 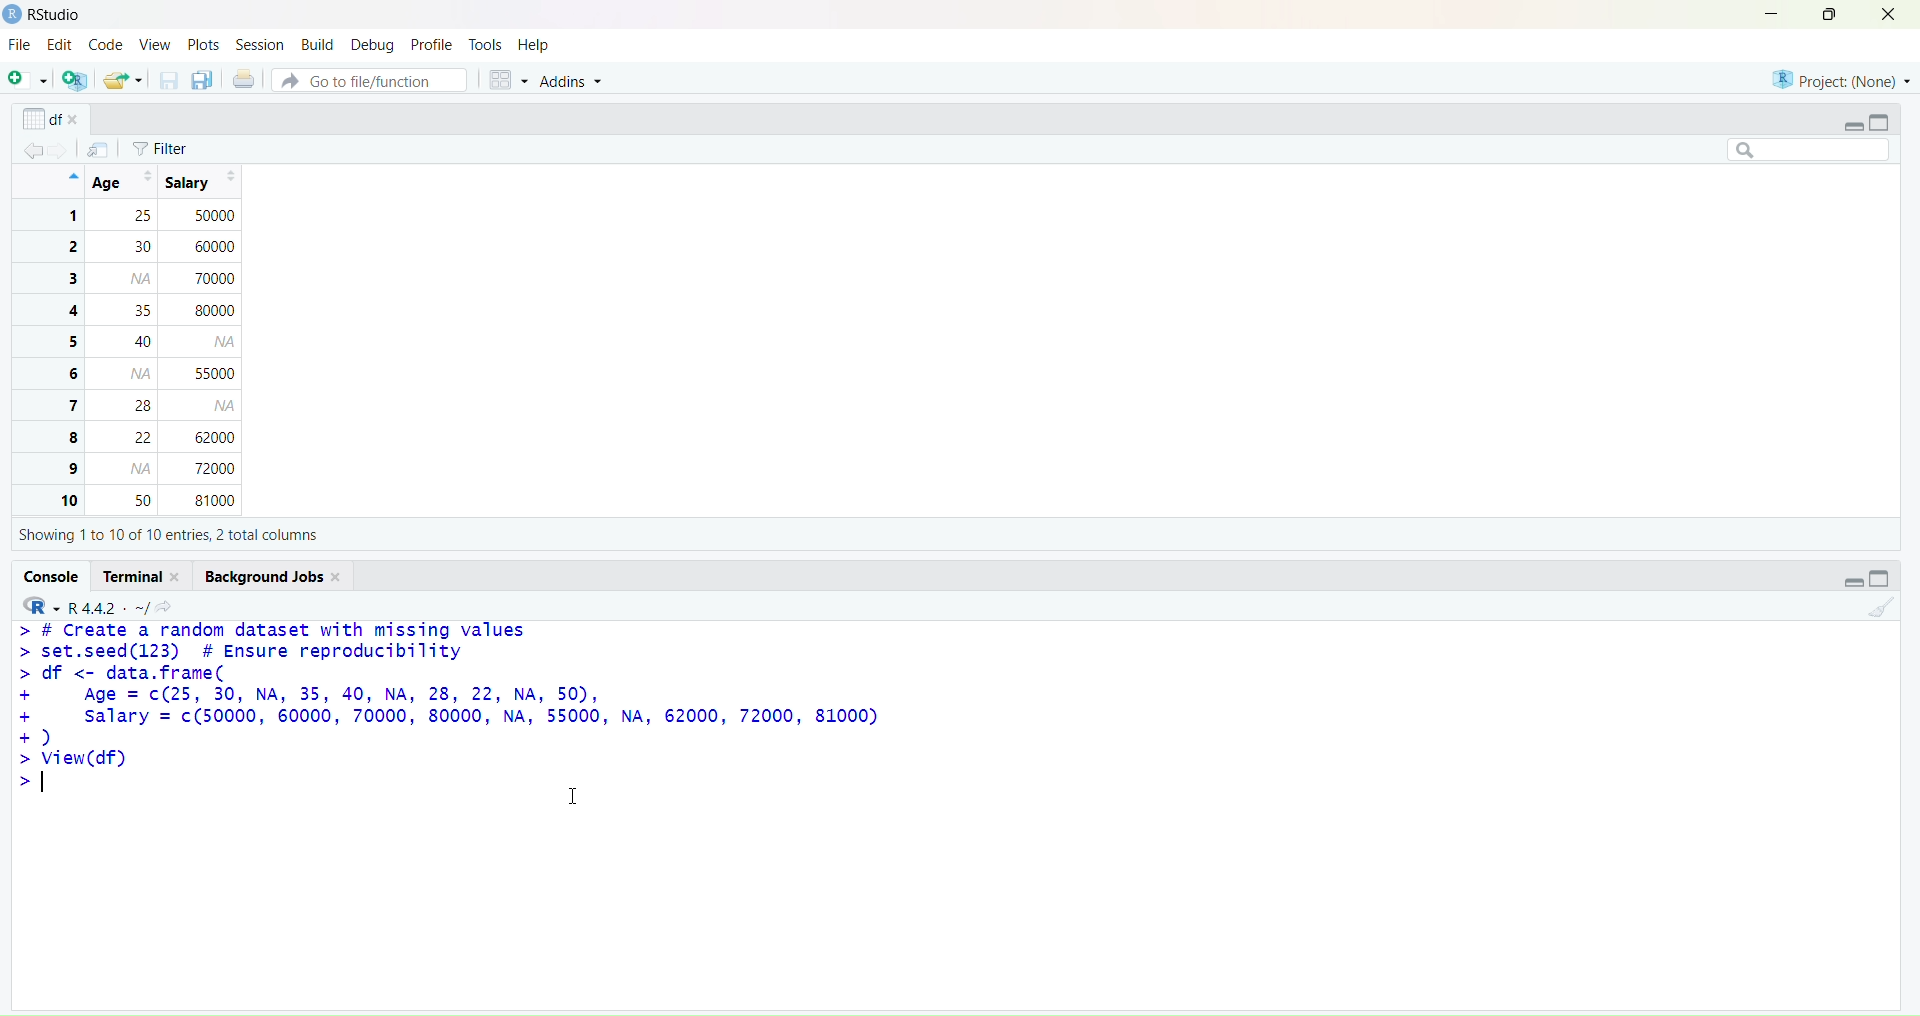 What do you see at coordinates (1822, 14) in the screenshot?
I see `maximize` at bounding box center [1822, 14].